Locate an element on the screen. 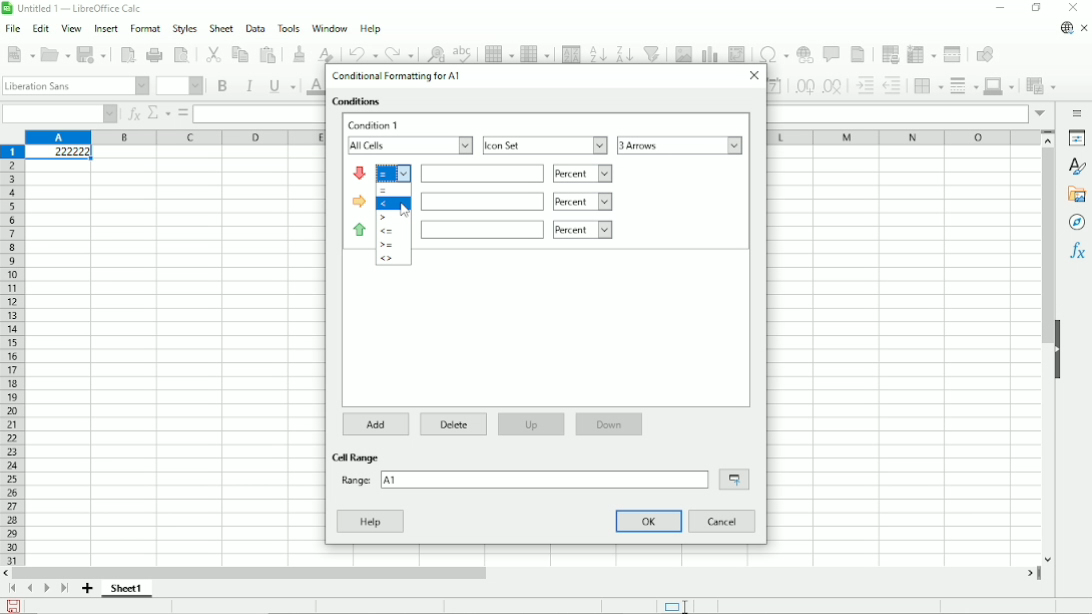 This screenshot has width=1092, height=614. Scroll to previous page is located at coordinates (30, 588).